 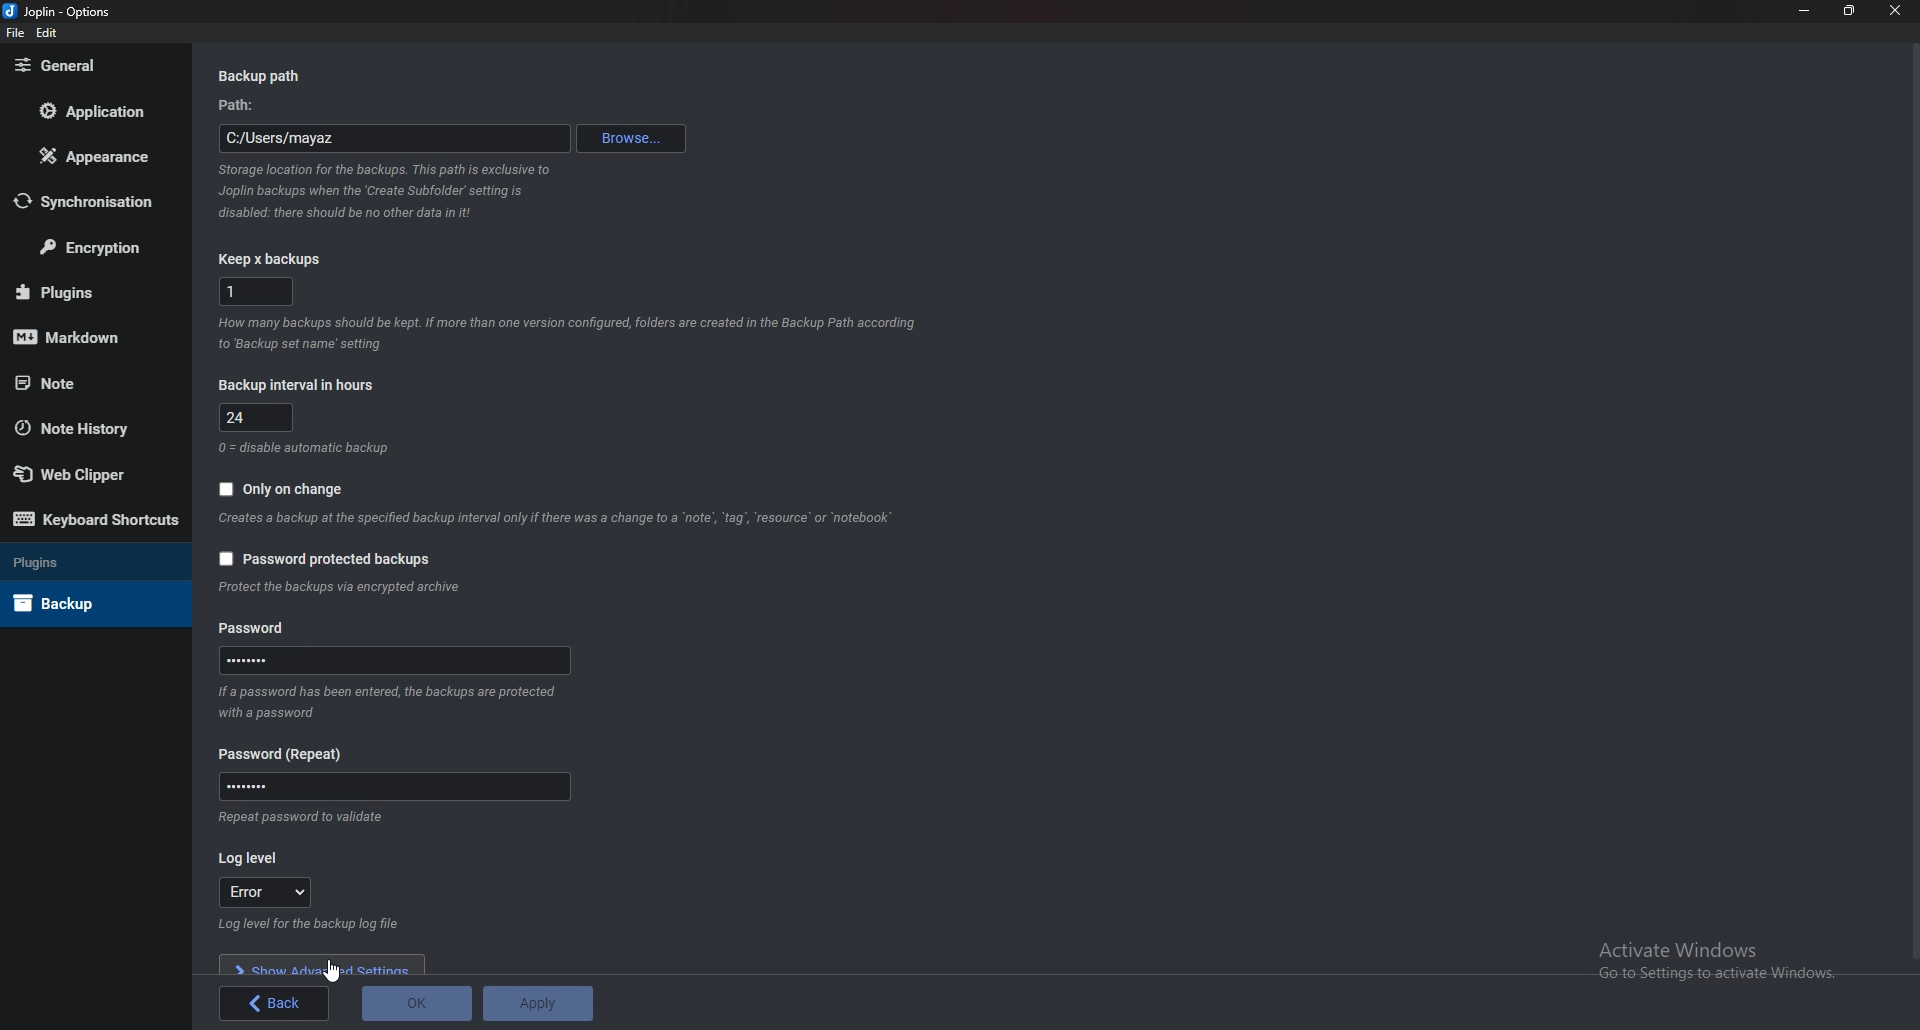 What do you see at coordinates (265, 77) in the screenshot?
I see `backup path` at bounding box center [265, 77].